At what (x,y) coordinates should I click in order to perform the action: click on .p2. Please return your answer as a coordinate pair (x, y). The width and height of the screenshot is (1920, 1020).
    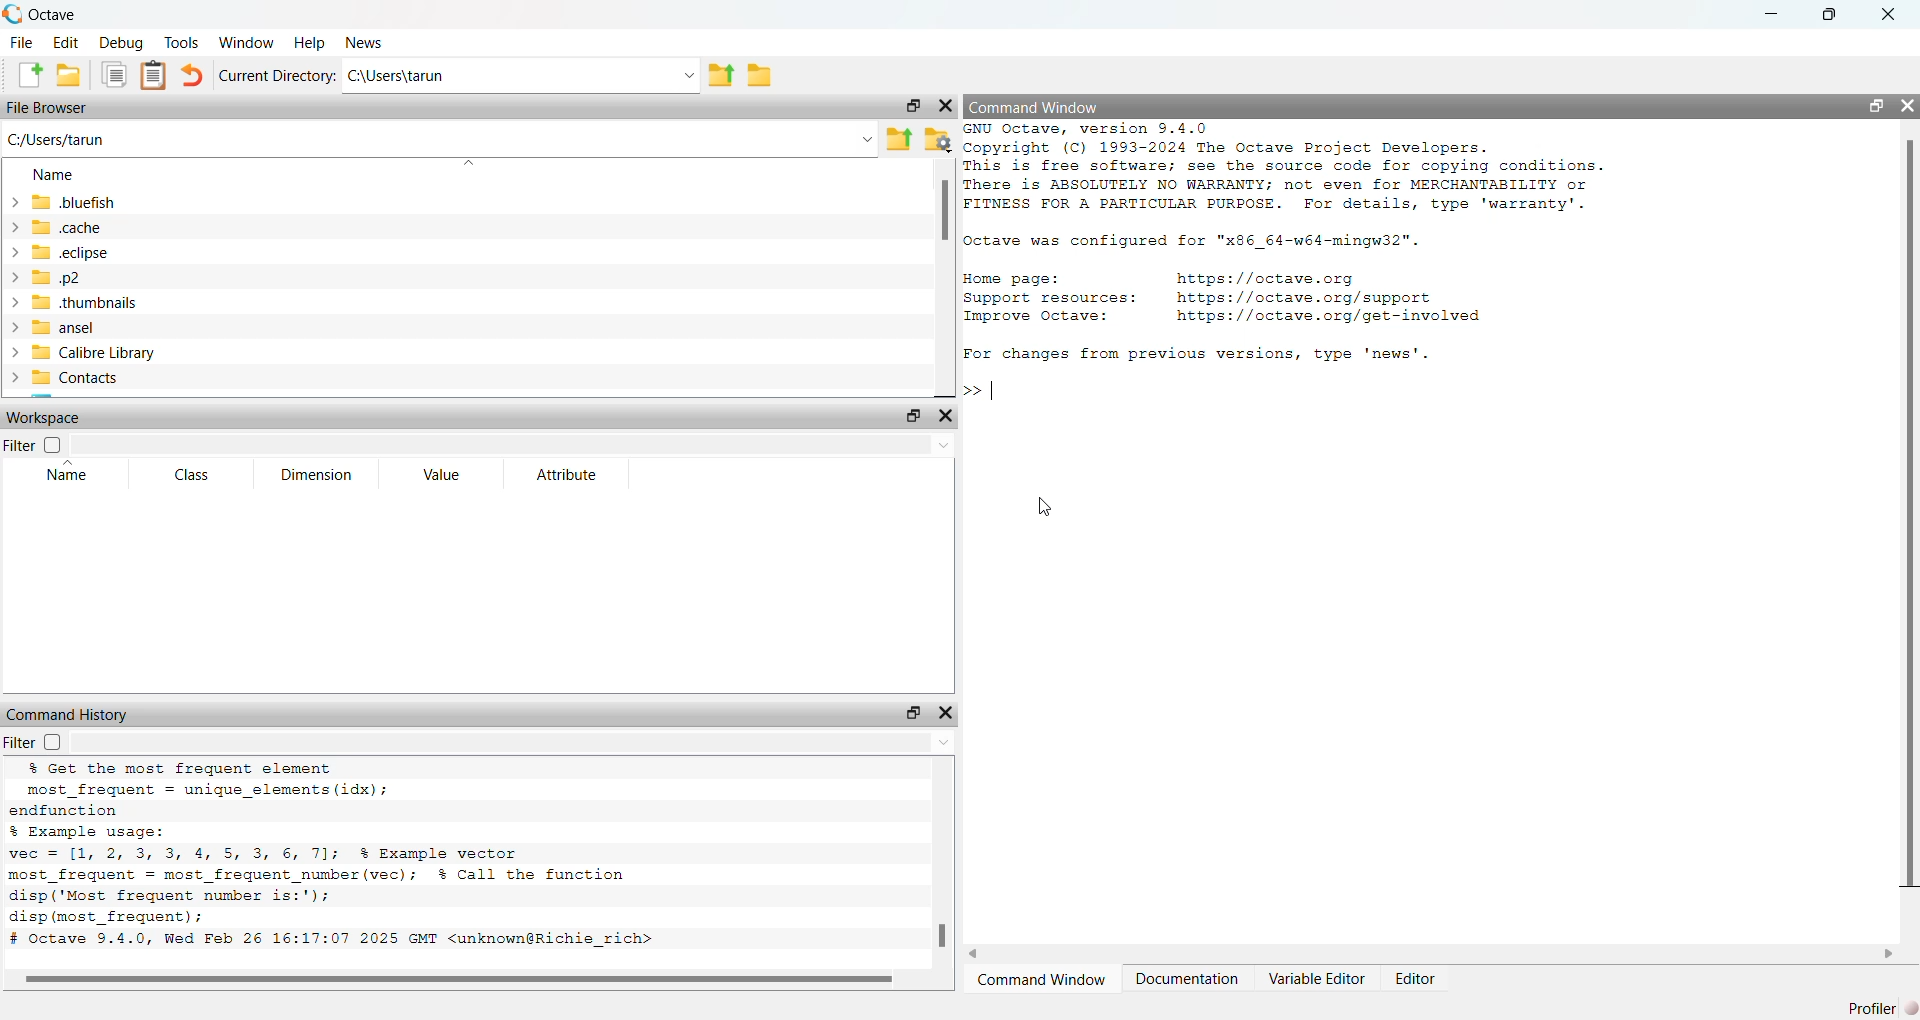
    Looking at the image, I should click on (57, 277).